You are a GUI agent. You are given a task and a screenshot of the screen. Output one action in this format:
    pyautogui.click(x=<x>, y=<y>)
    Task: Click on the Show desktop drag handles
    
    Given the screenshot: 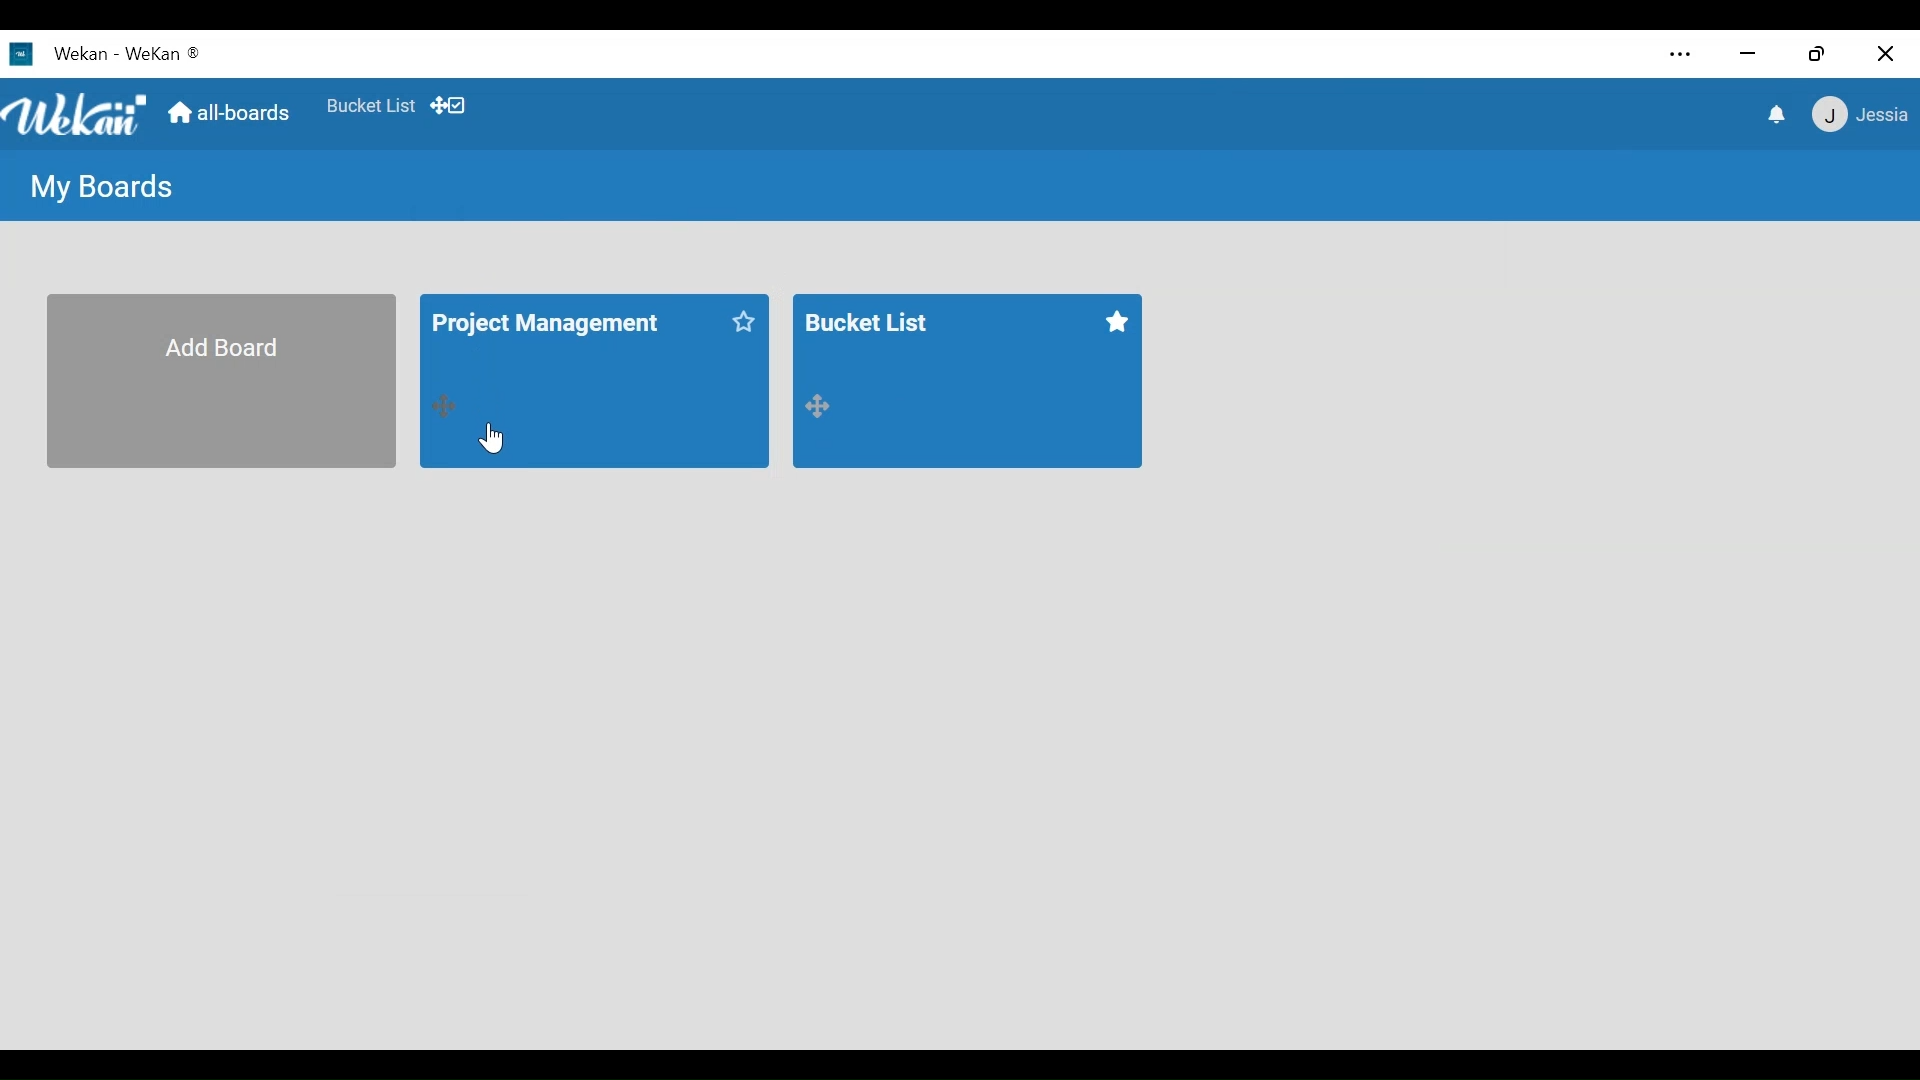 What is the action you would take?
    pyautogui.click(x=454, y=106)
    